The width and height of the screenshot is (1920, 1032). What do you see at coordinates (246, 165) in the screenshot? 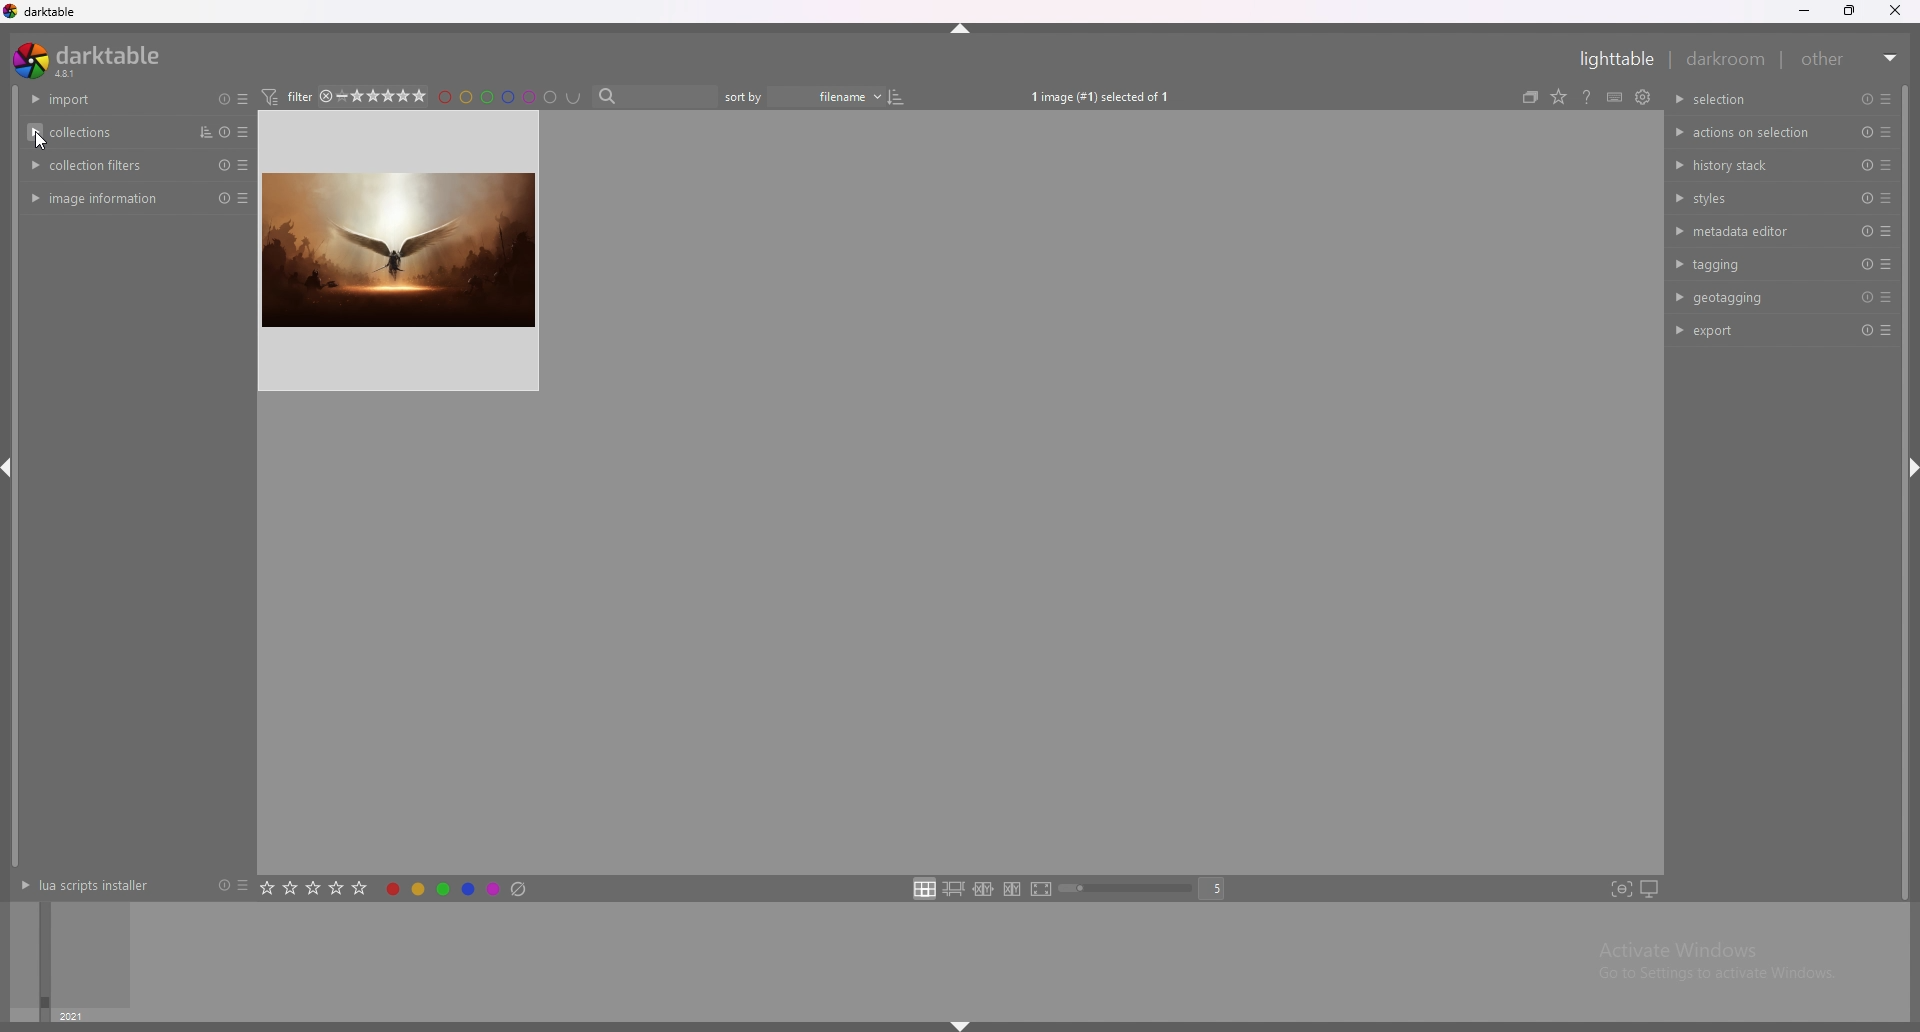
I see `presets` at bounding box center [246, 165].